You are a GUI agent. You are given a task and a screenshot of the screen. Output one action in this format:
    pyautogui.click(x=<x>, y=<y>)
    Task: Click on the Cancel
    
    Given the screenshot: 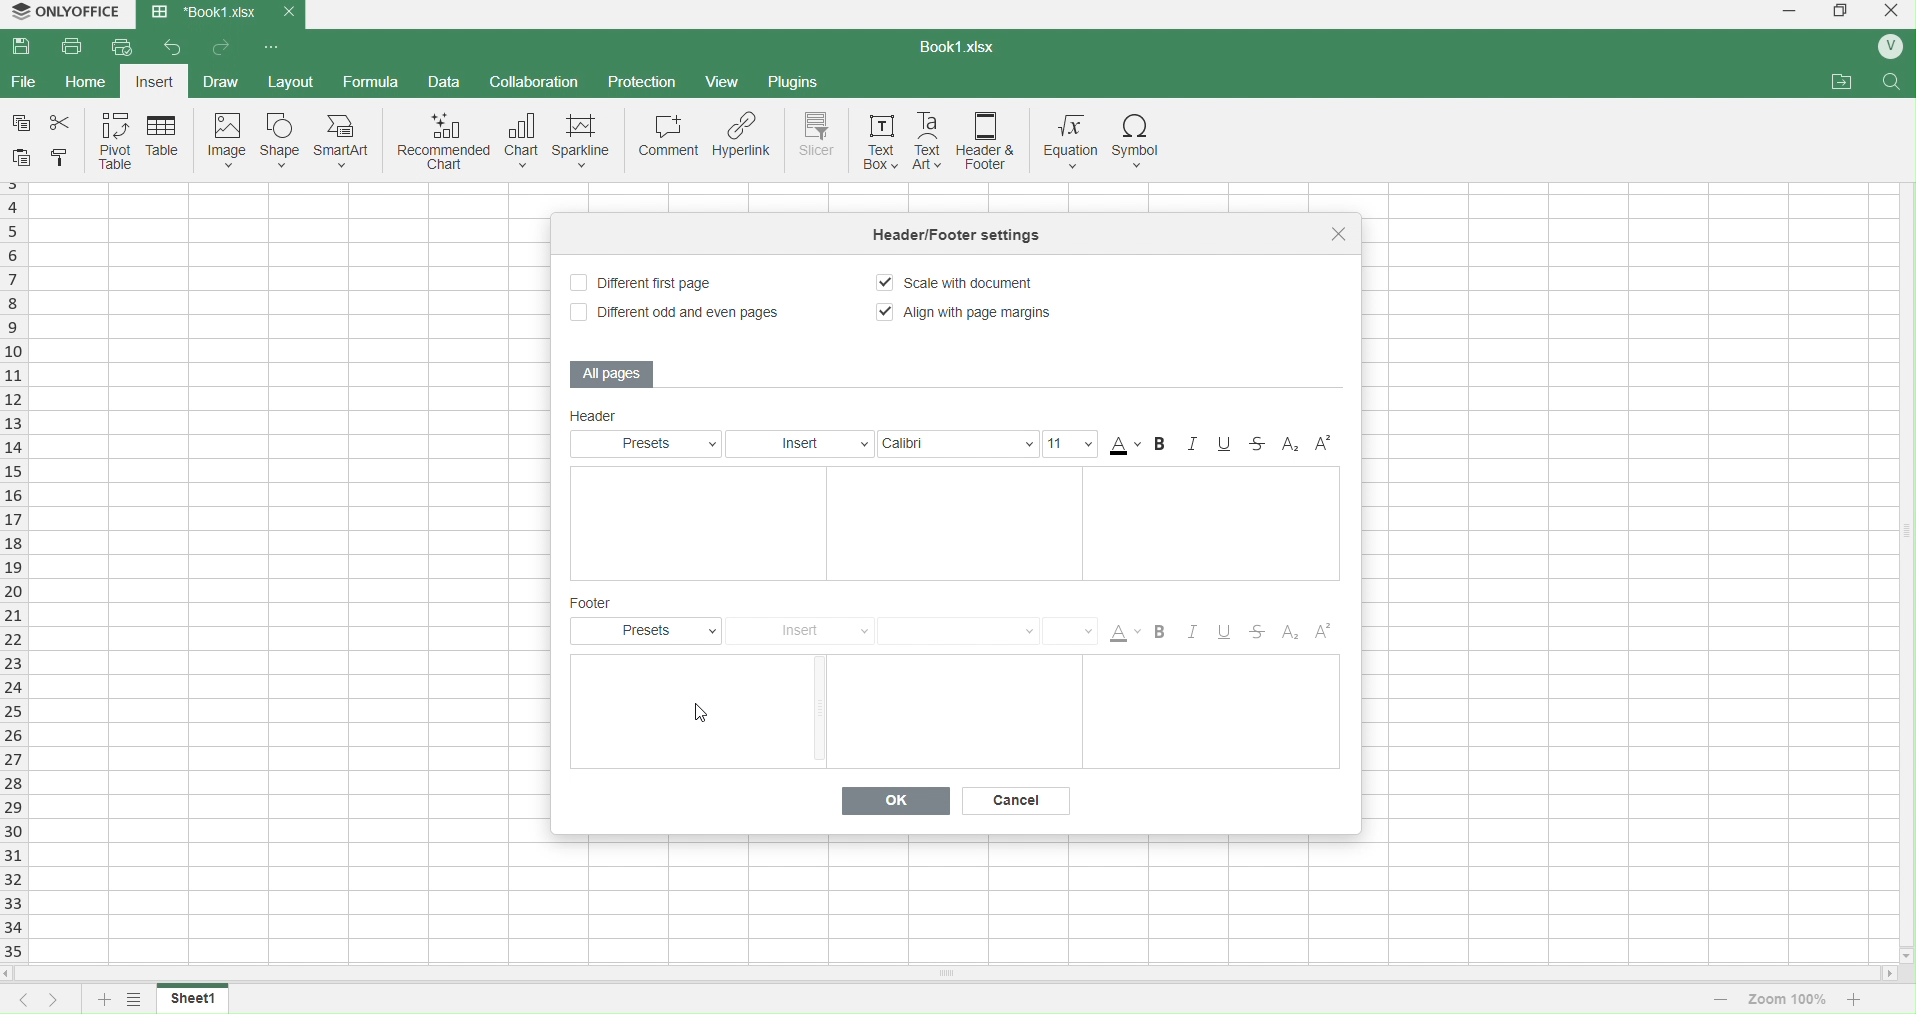 What is the action you would take?
    pyautogui.click(x=1020, y=800)
    